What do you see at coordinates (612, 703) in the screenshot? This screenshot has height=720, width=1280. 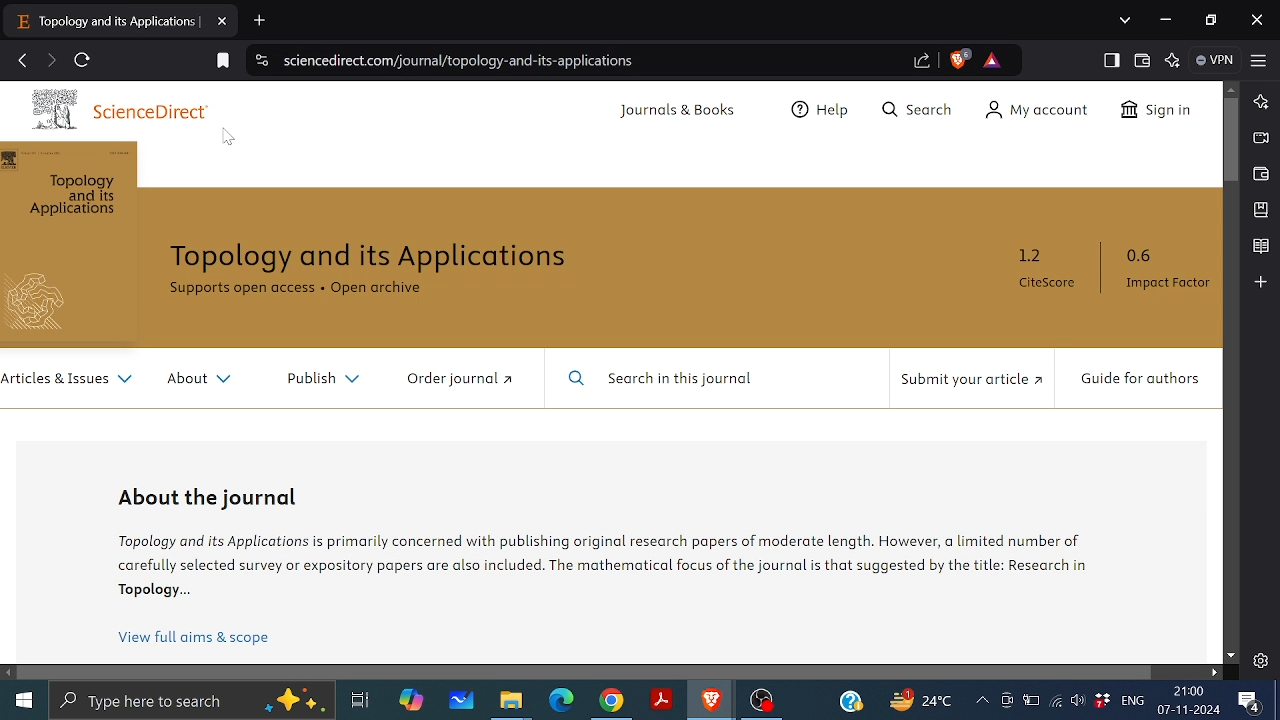 I see `Chorme` at bounding box center [612, 703].